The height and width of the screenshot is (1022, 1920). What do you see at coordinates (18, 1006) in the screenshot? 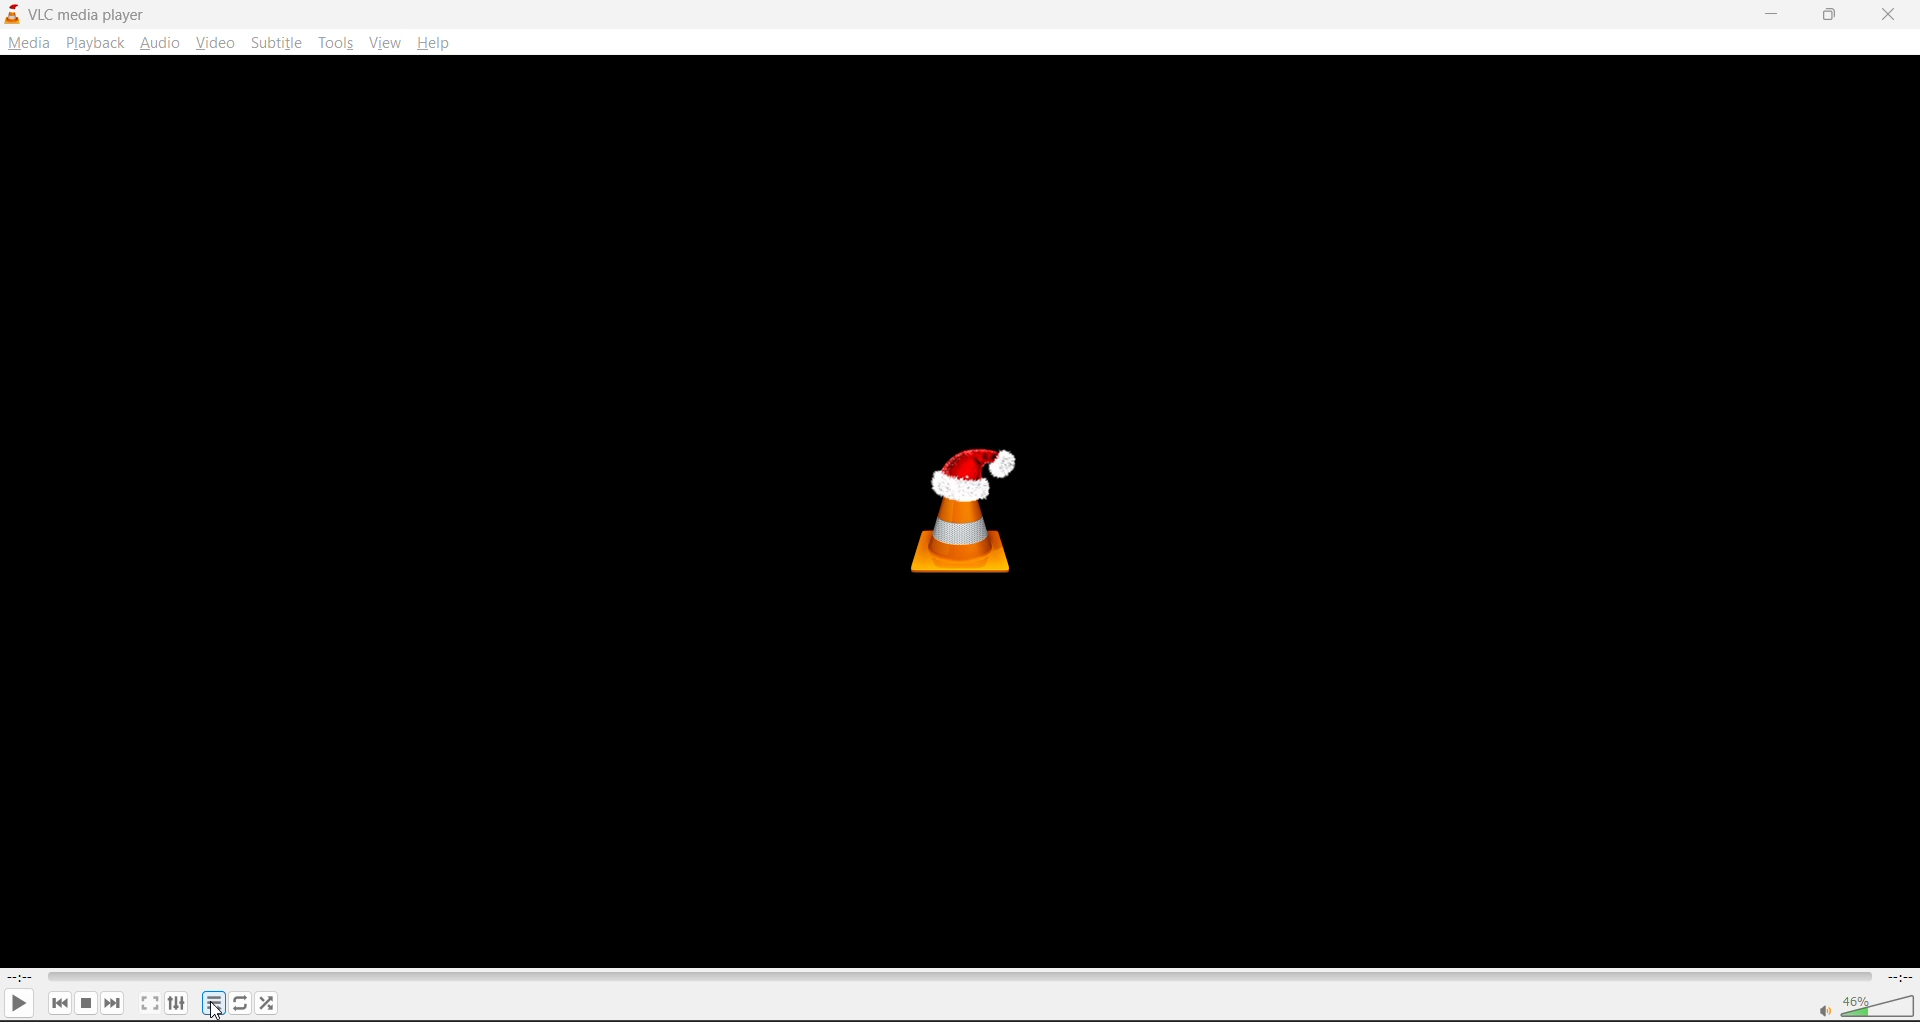
I see `play` at bounding box center [18, 1006].